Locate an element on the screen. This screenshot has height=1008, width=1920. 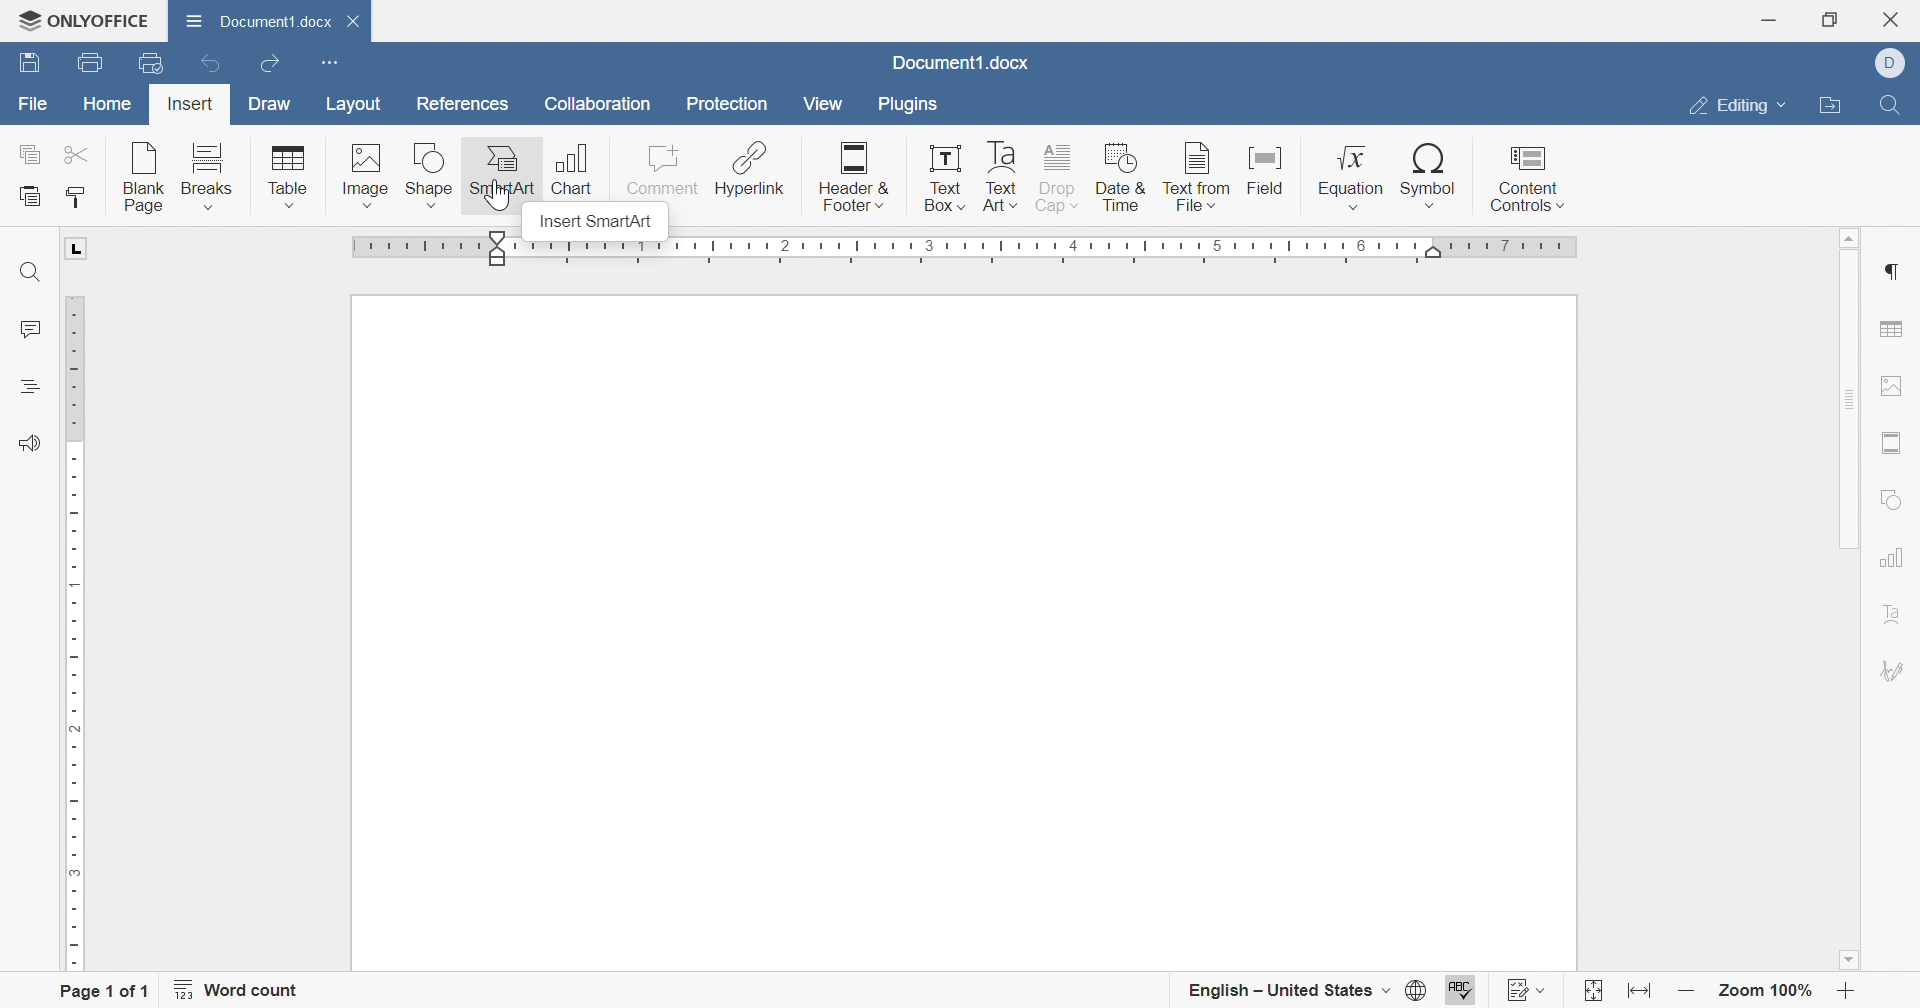
Editing is located at coordinates (1735, 107).